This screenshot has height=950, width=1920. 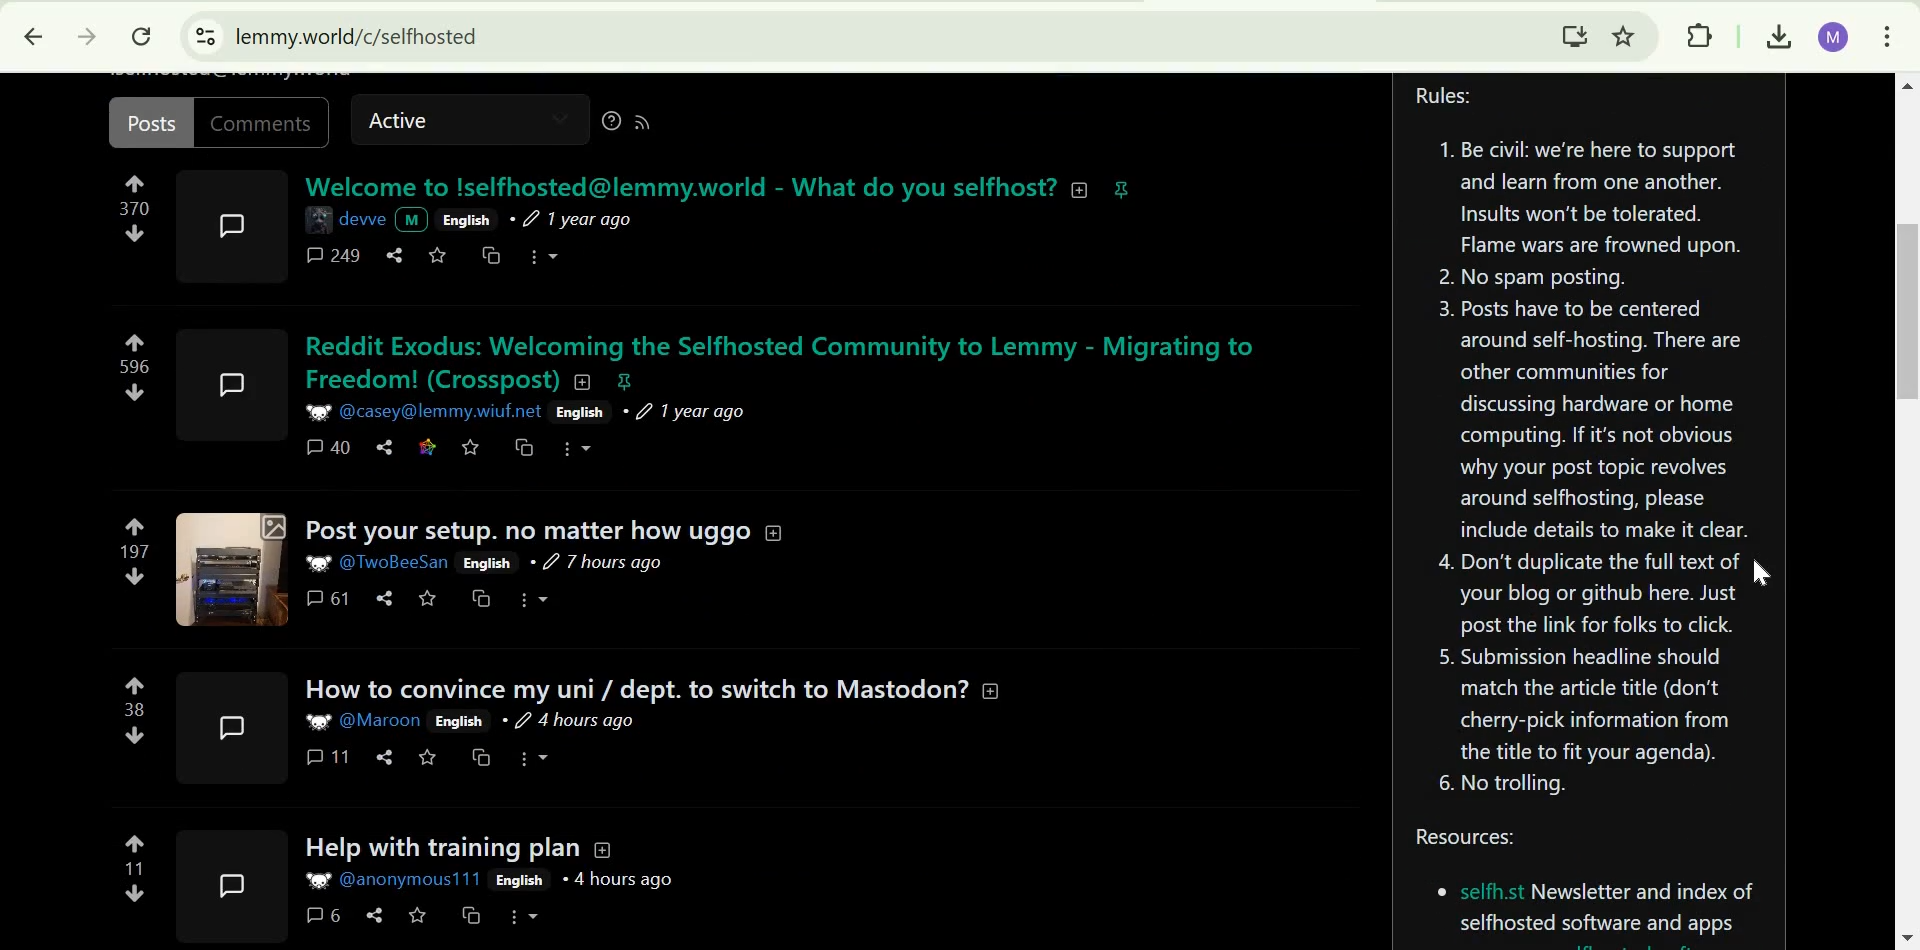 I want to click on cross post, so click(x=490, y=255).